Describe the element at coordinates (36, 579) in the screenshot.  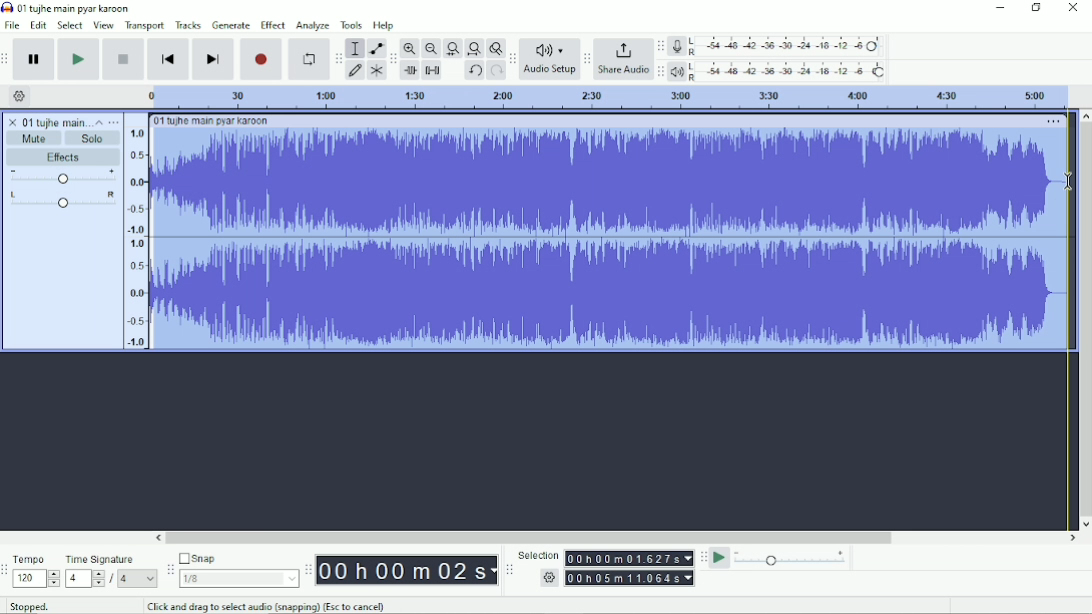
I see `120` at that location.